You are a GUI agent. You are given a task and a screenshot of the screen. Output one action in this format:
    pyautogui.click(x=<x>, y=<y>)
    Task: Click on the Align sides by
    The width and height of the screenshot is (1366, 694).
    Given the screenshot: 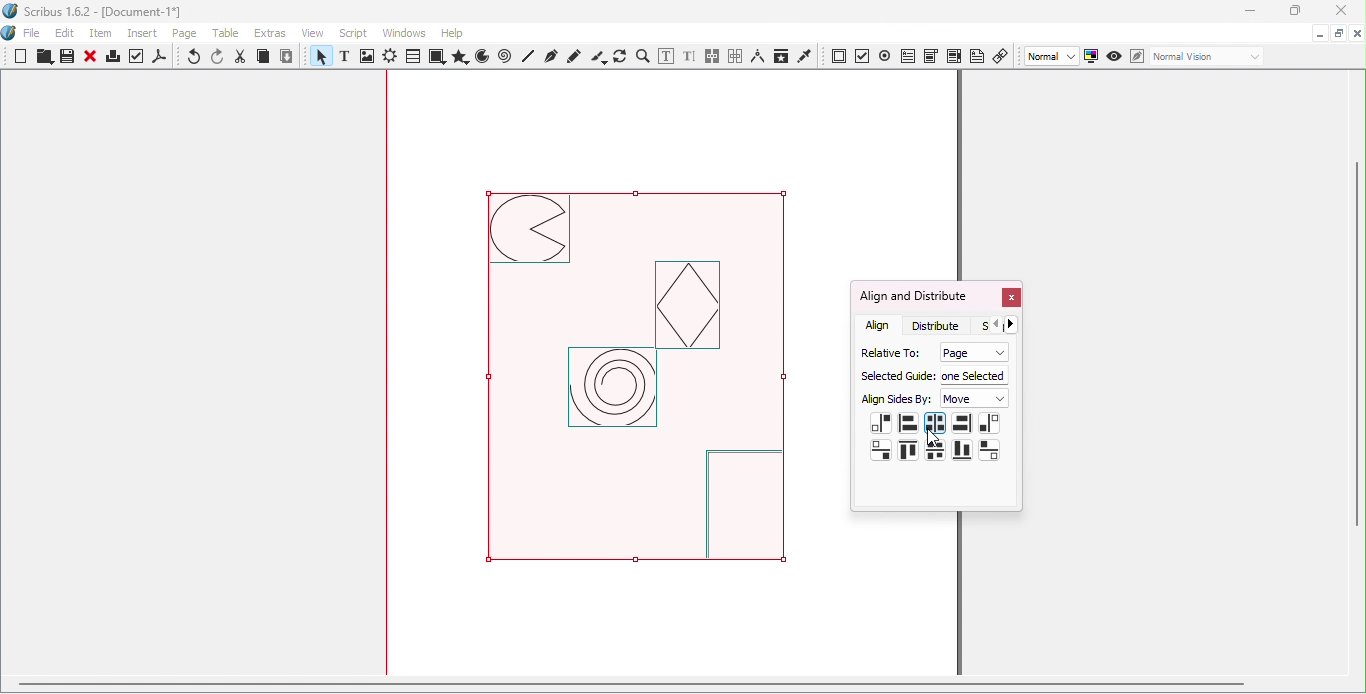 What is the action you would take?
    pyautogui.click(x=897, y=400)
    